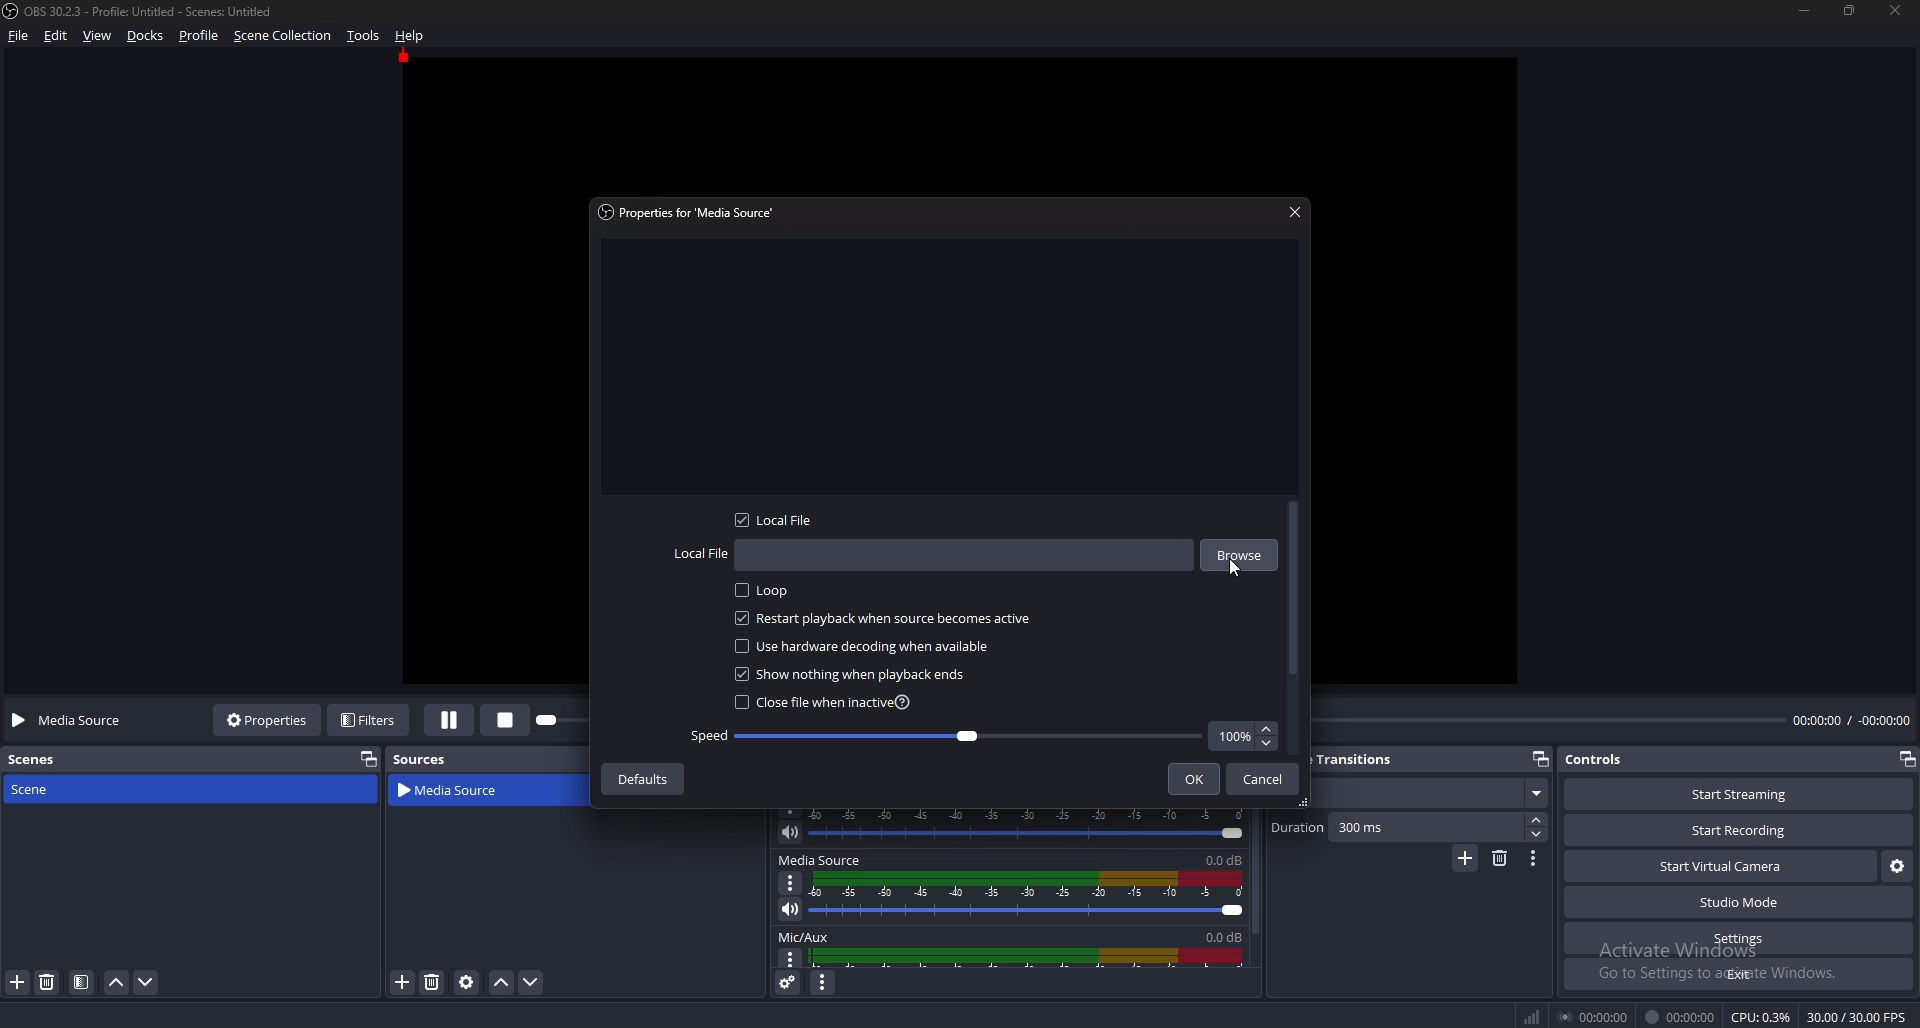 The image size is (1920, 1028). Describe the element at coordinates (12, 11) in the screenshot. I see `OBS LOGO` at that location.